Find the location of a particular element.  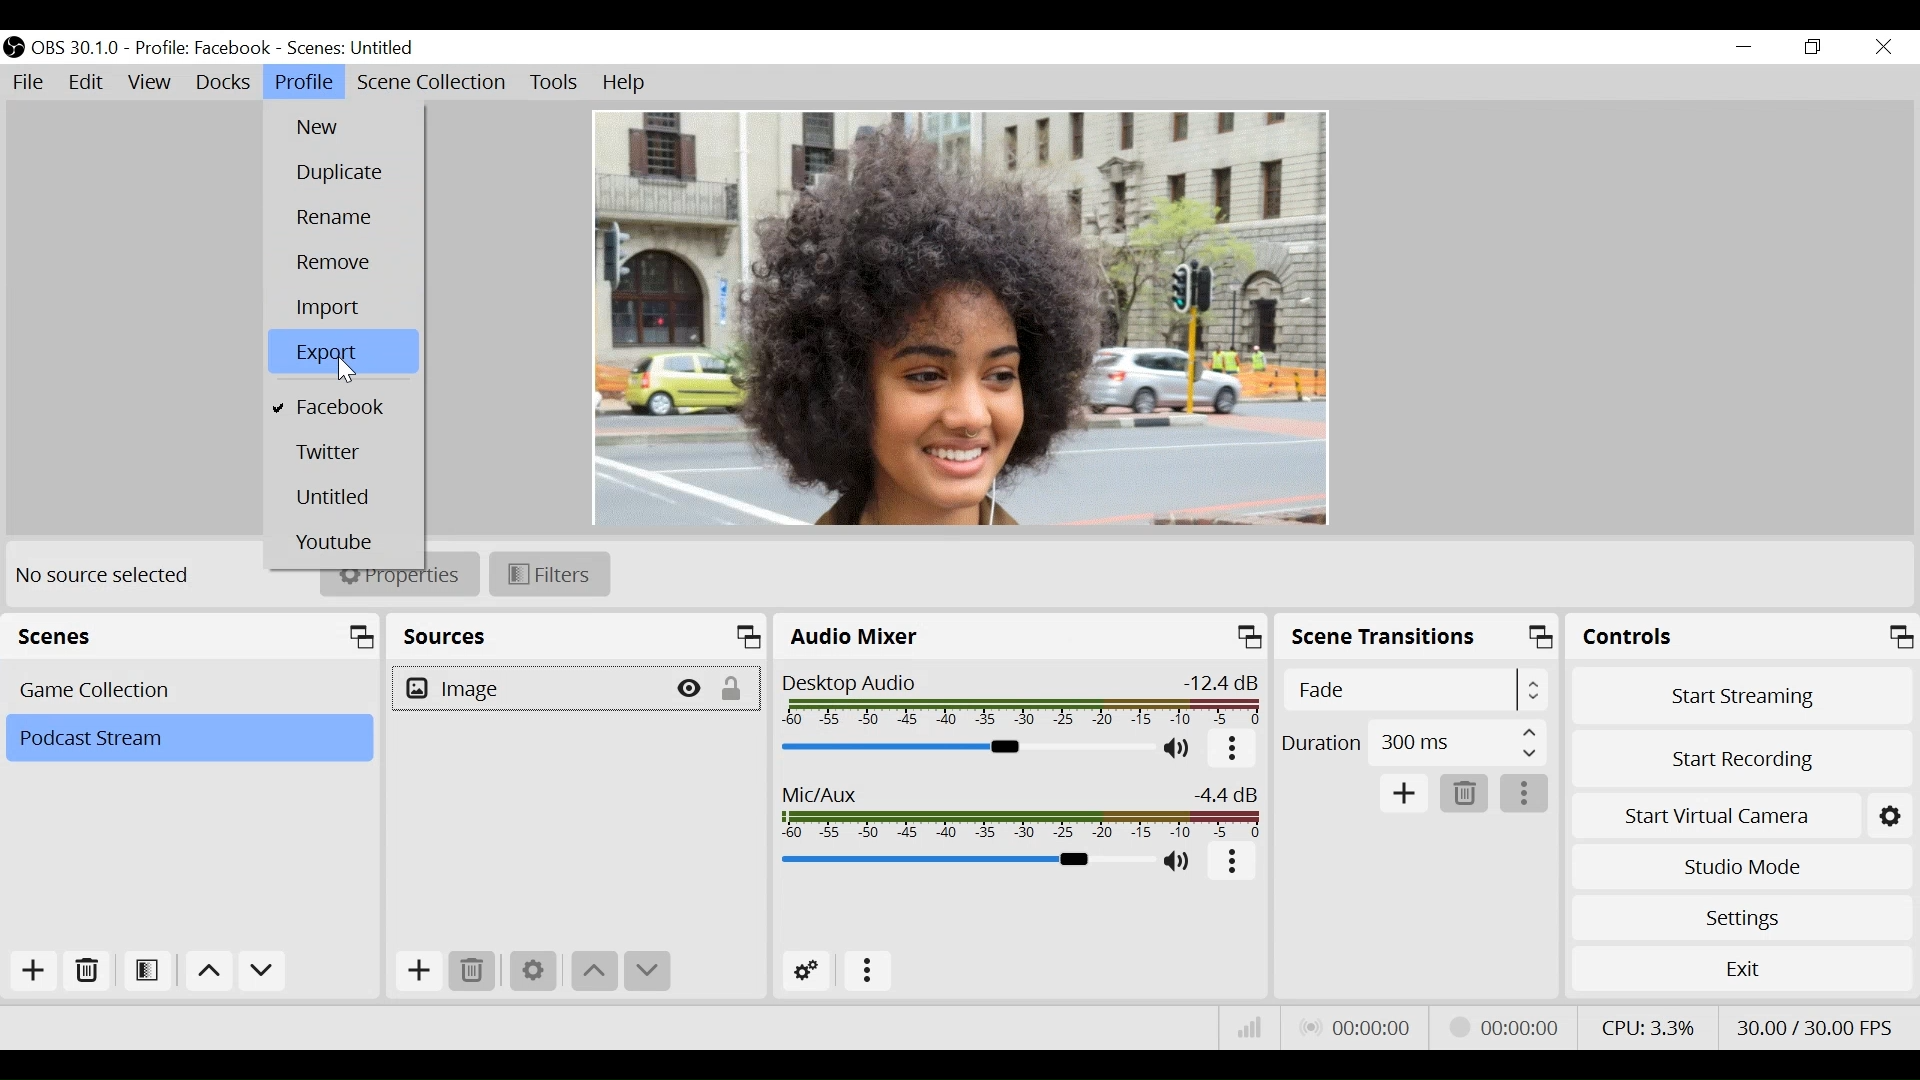

OBS Studio Desktop Icon is located at coordinates (14, 47).